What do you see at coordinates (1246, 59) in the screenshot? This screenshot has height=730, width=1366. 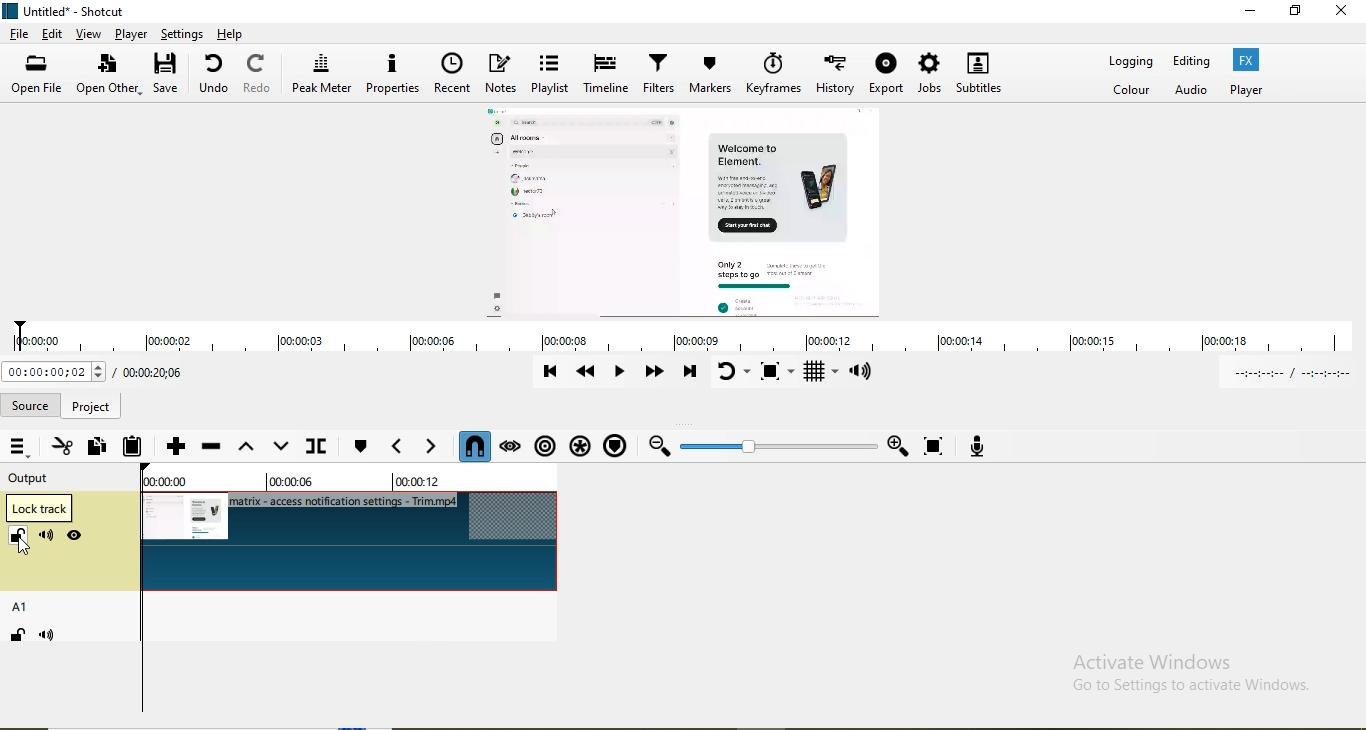 I see `Fx` at bounding box center [1246, 59].